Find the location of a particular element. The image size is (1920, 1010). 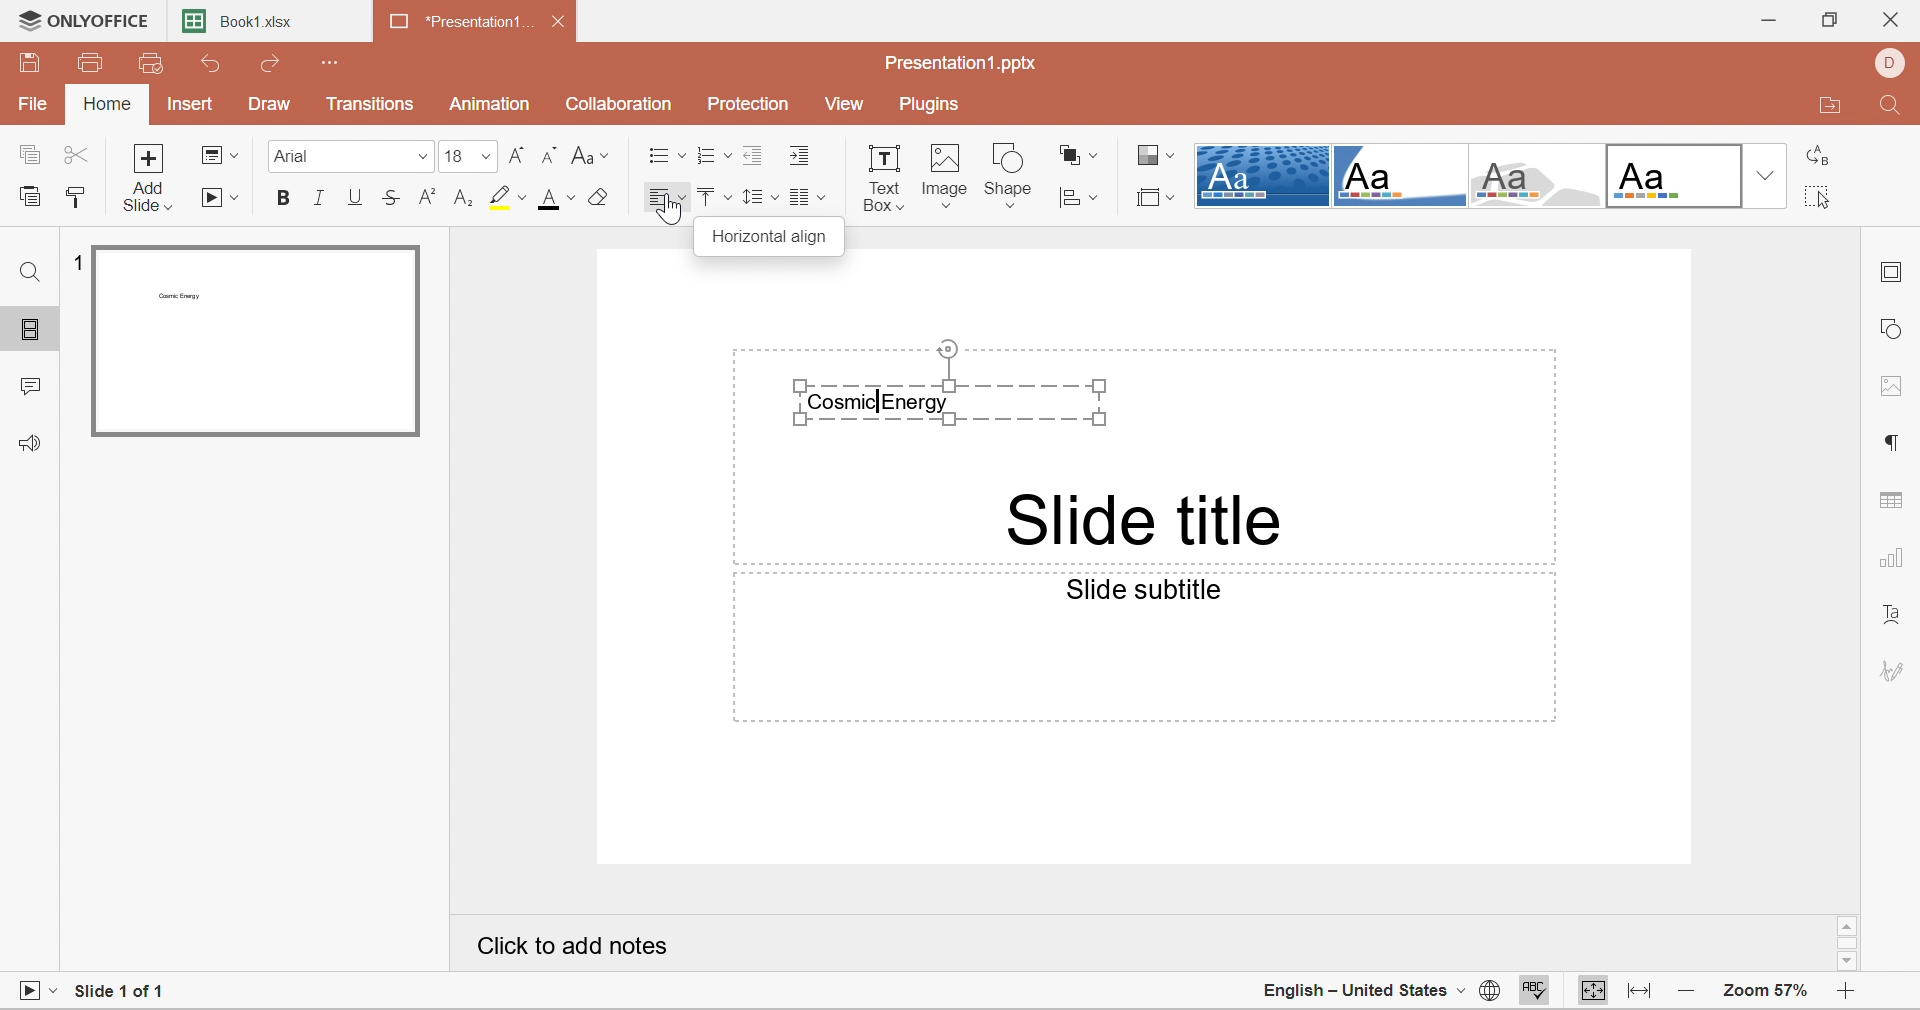

Shape is located at coordinates (1009, 174).